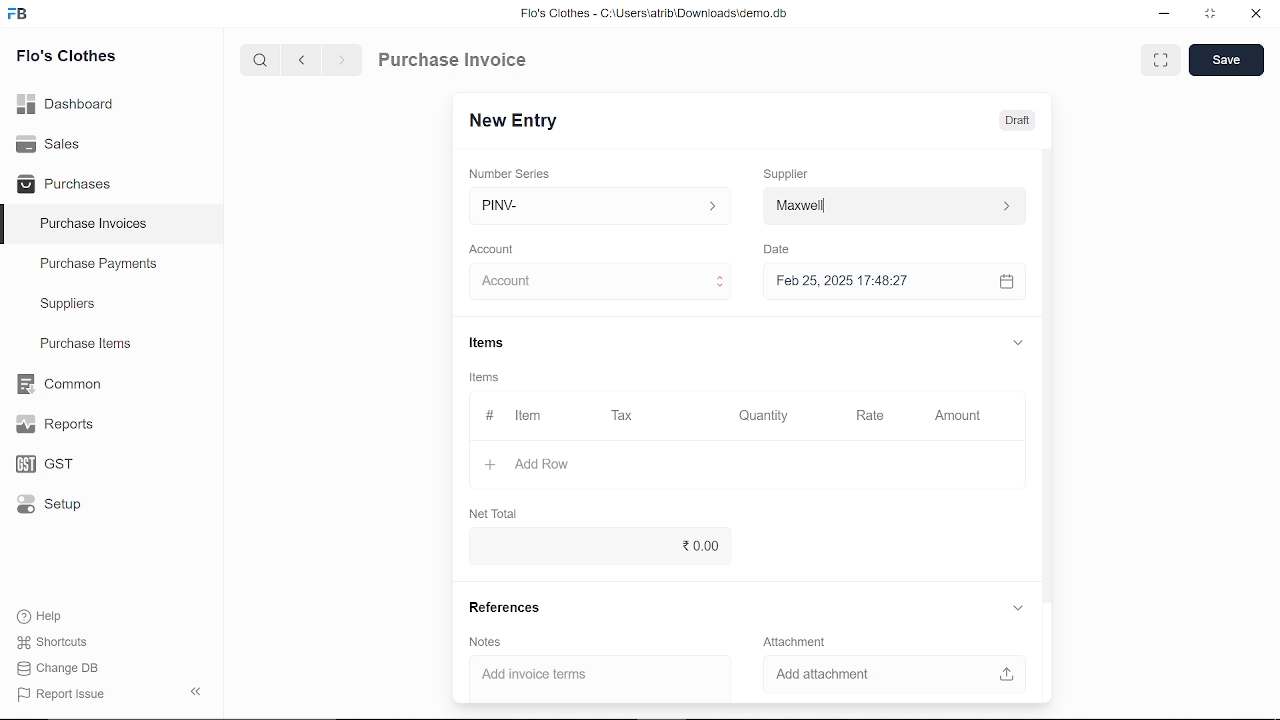  I want to click on Reports, so click(54, 425).